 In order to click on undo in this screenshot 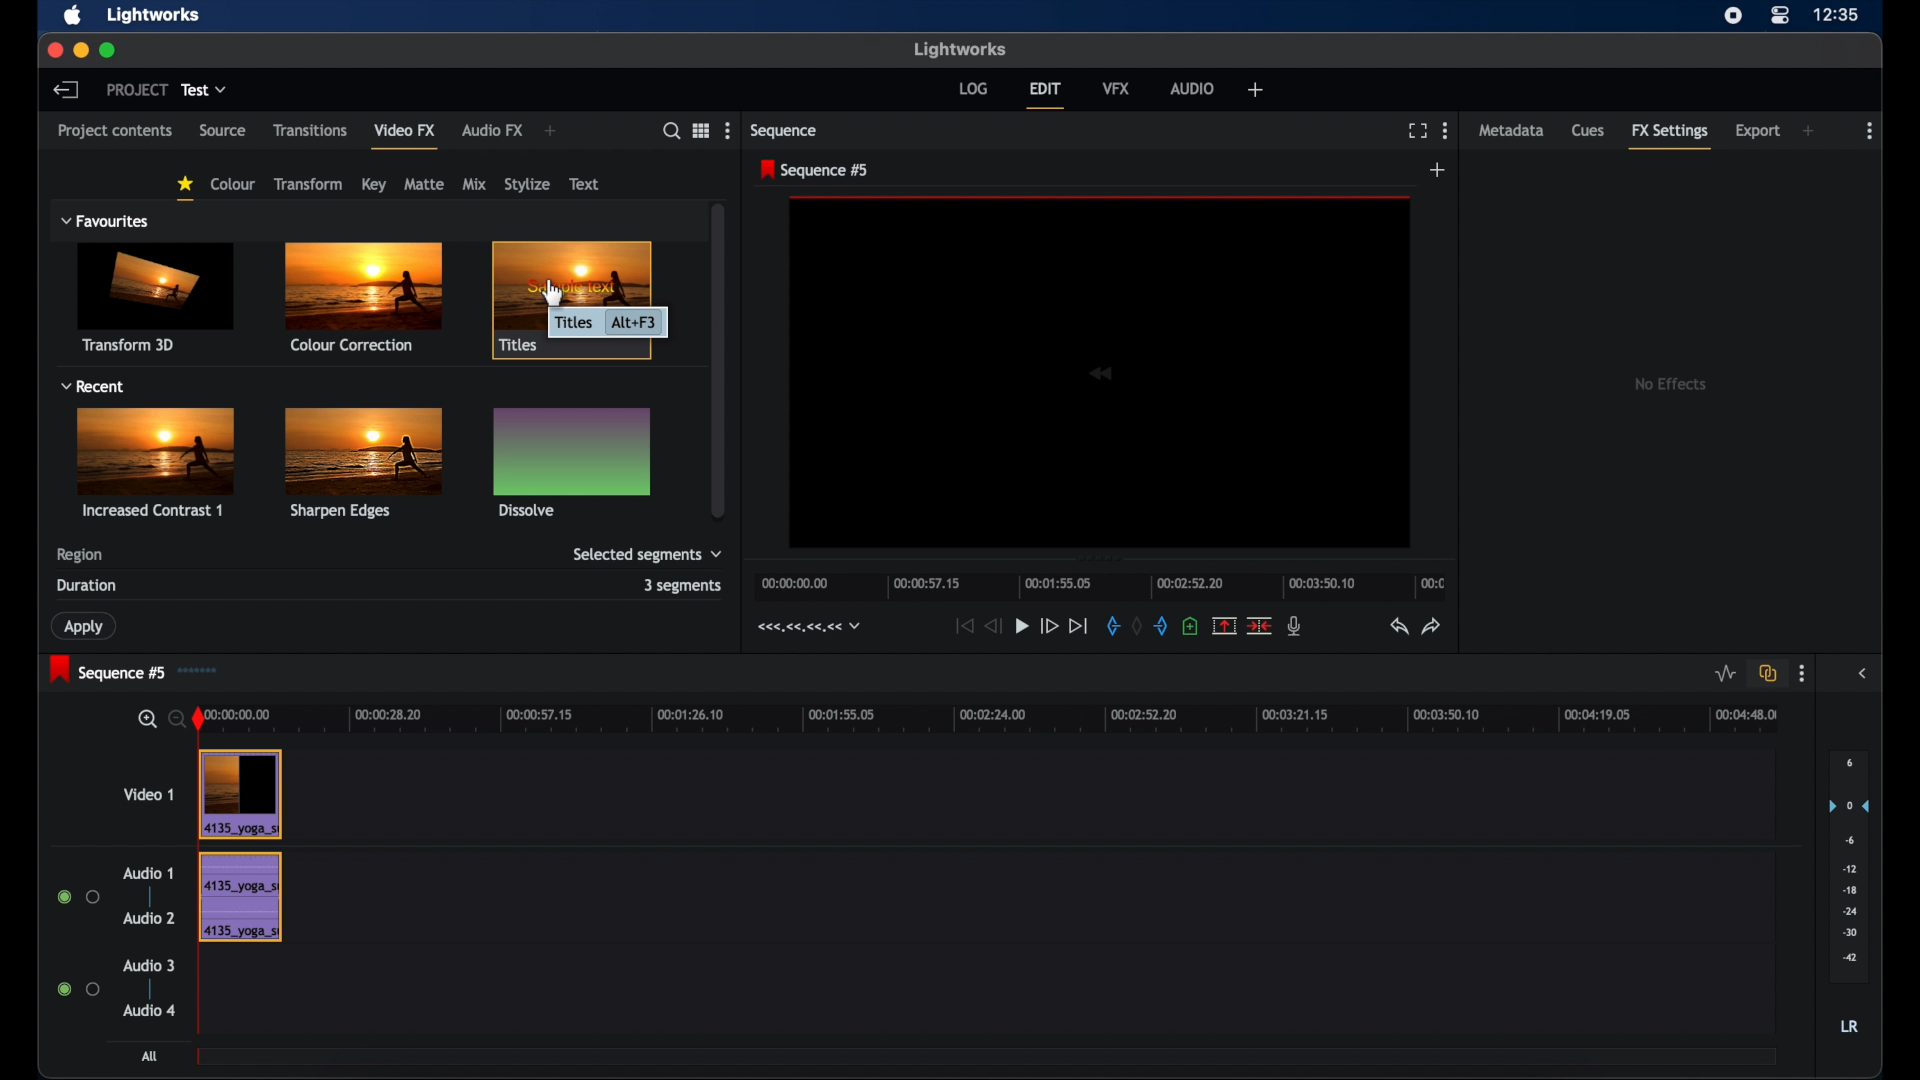, I will do `click(1399, 627)`.